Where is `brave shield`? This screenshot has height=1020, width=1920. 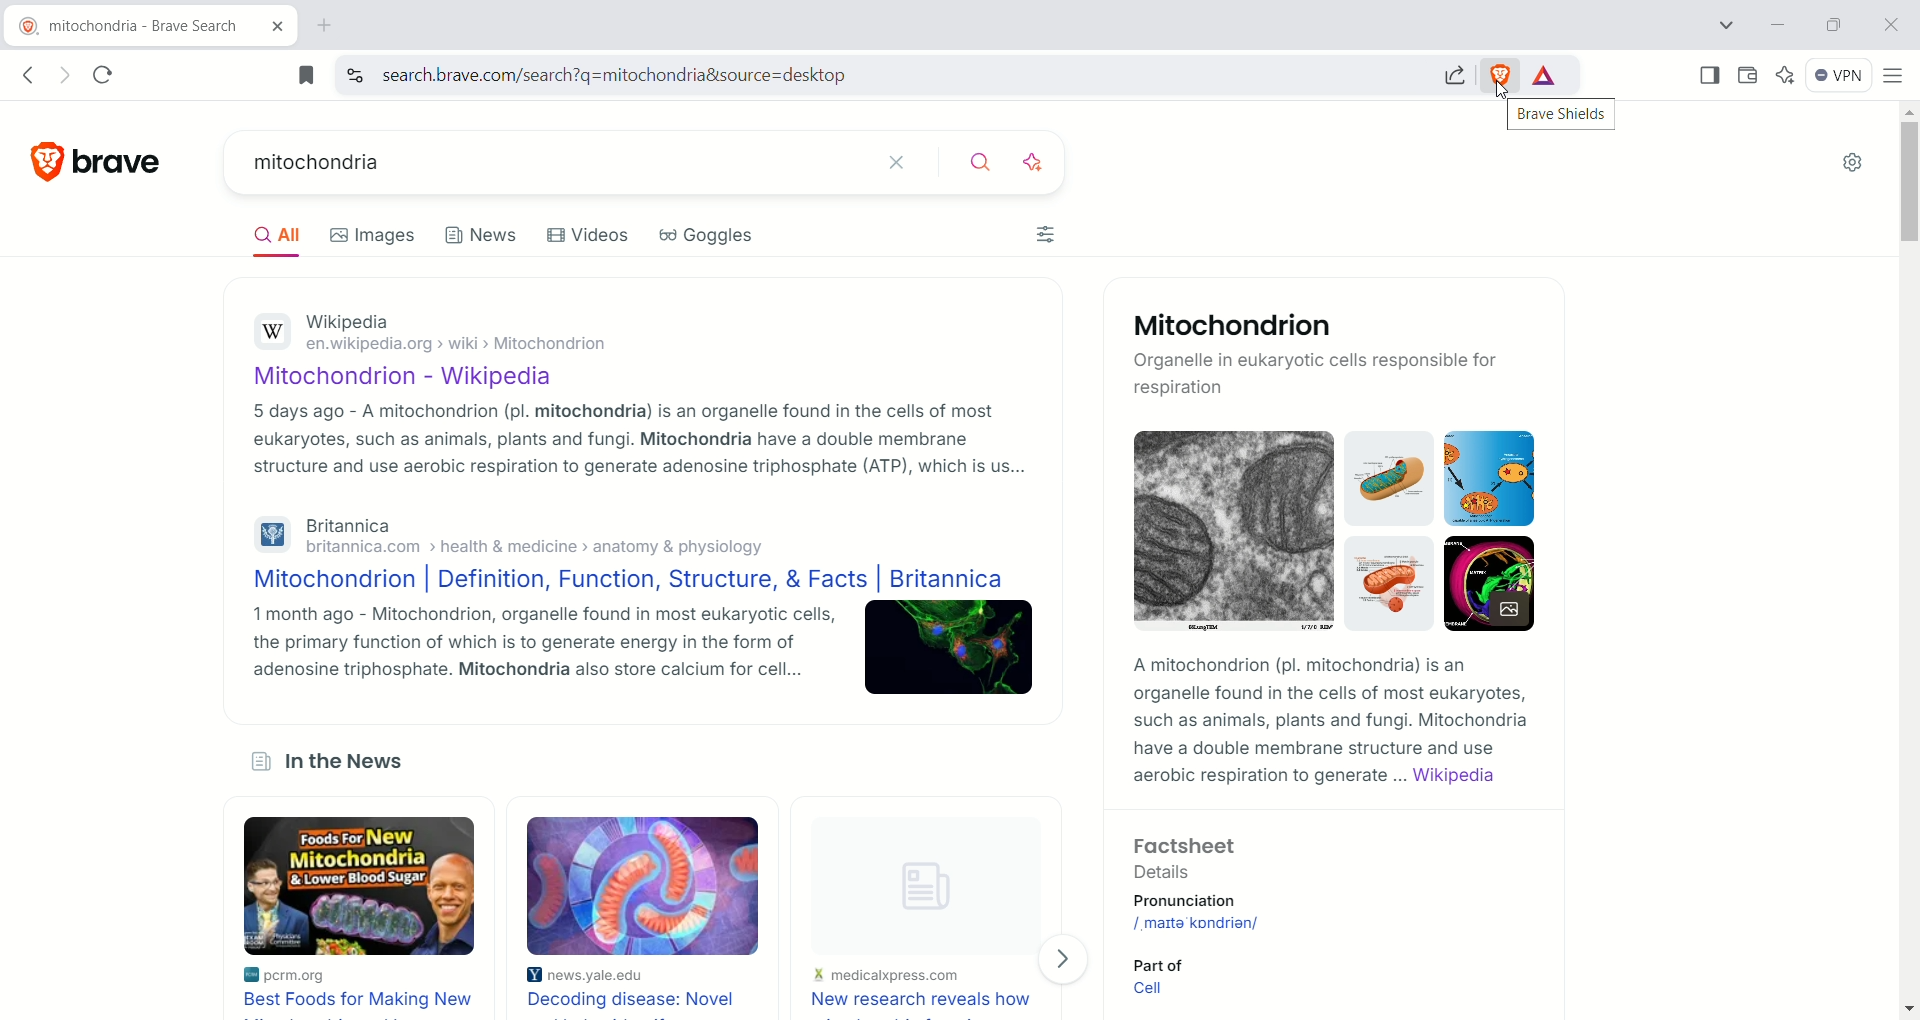 brave shield is located at coordinates (1503, 73).